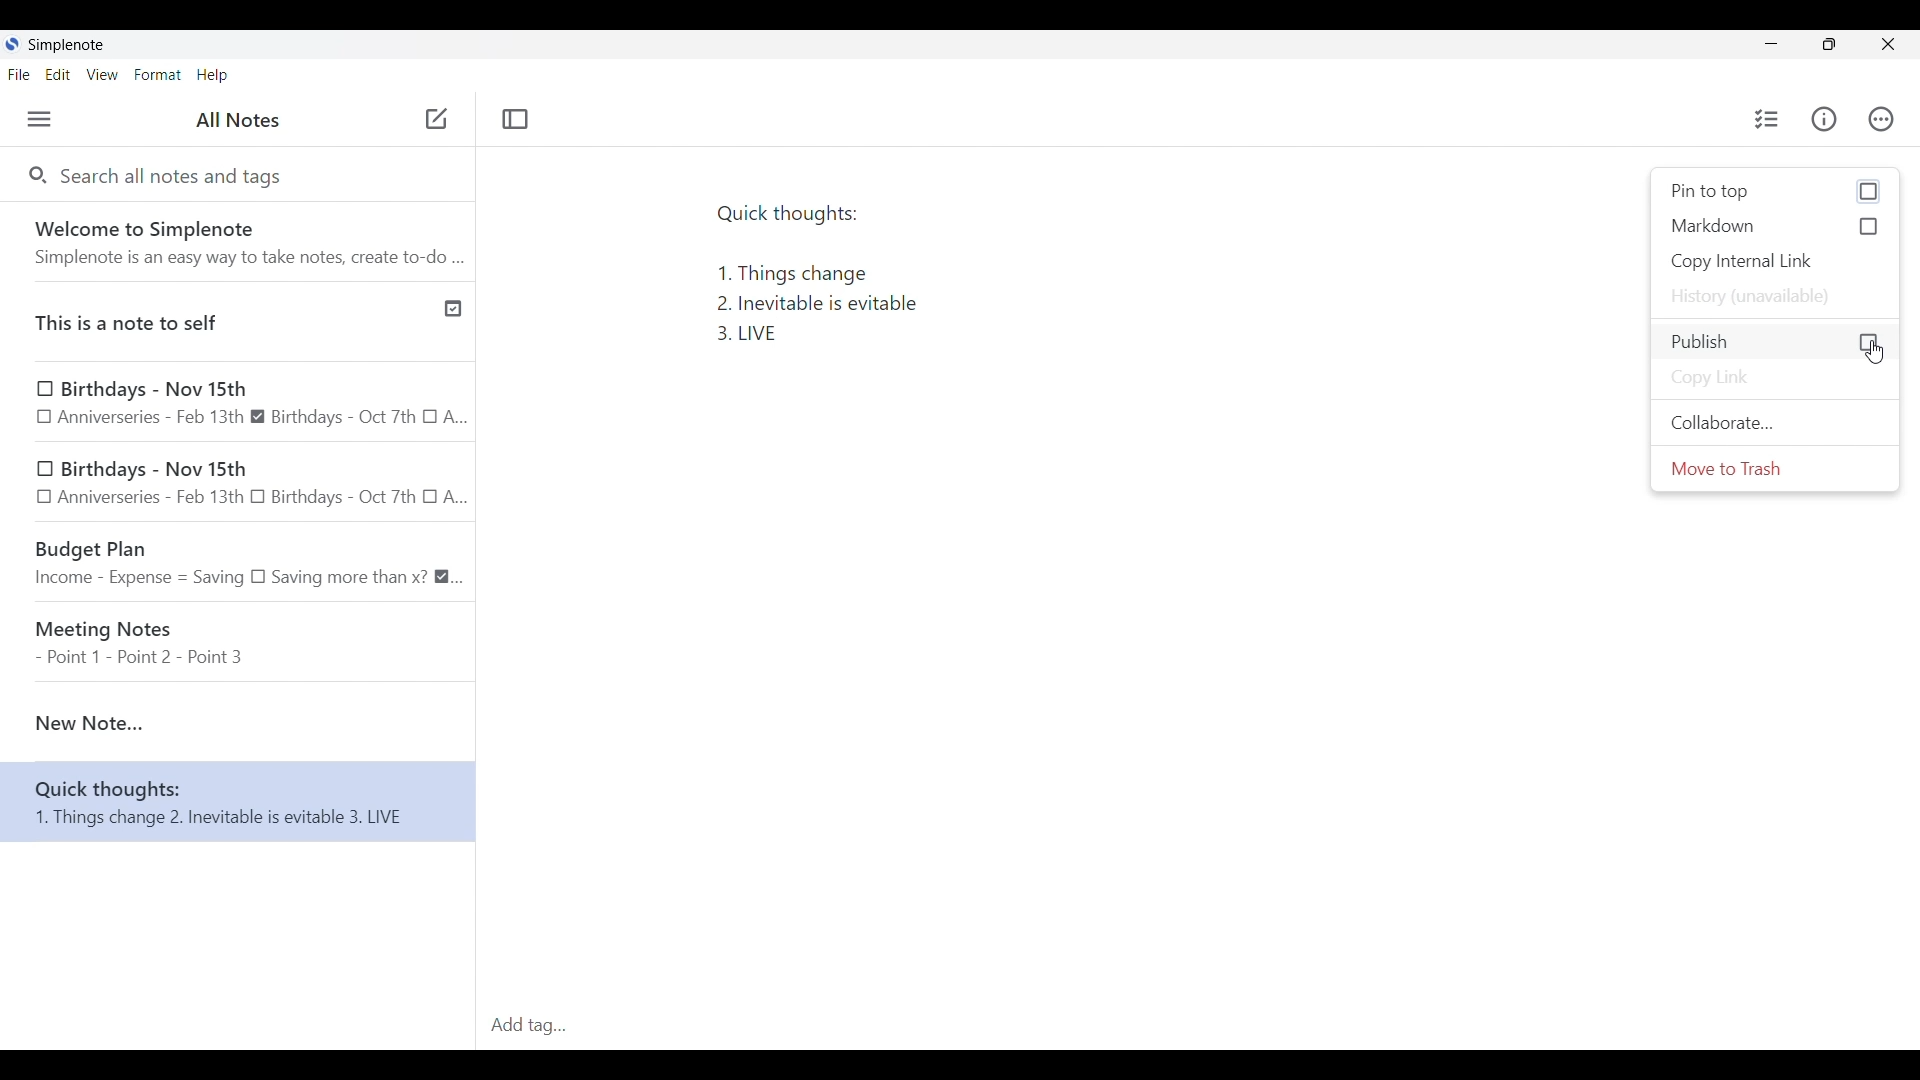  What do you see at coordinates (1830, 44) in the screenshot?
I see `Show interface in a smaller tab` at bounding box center [1830, 44].